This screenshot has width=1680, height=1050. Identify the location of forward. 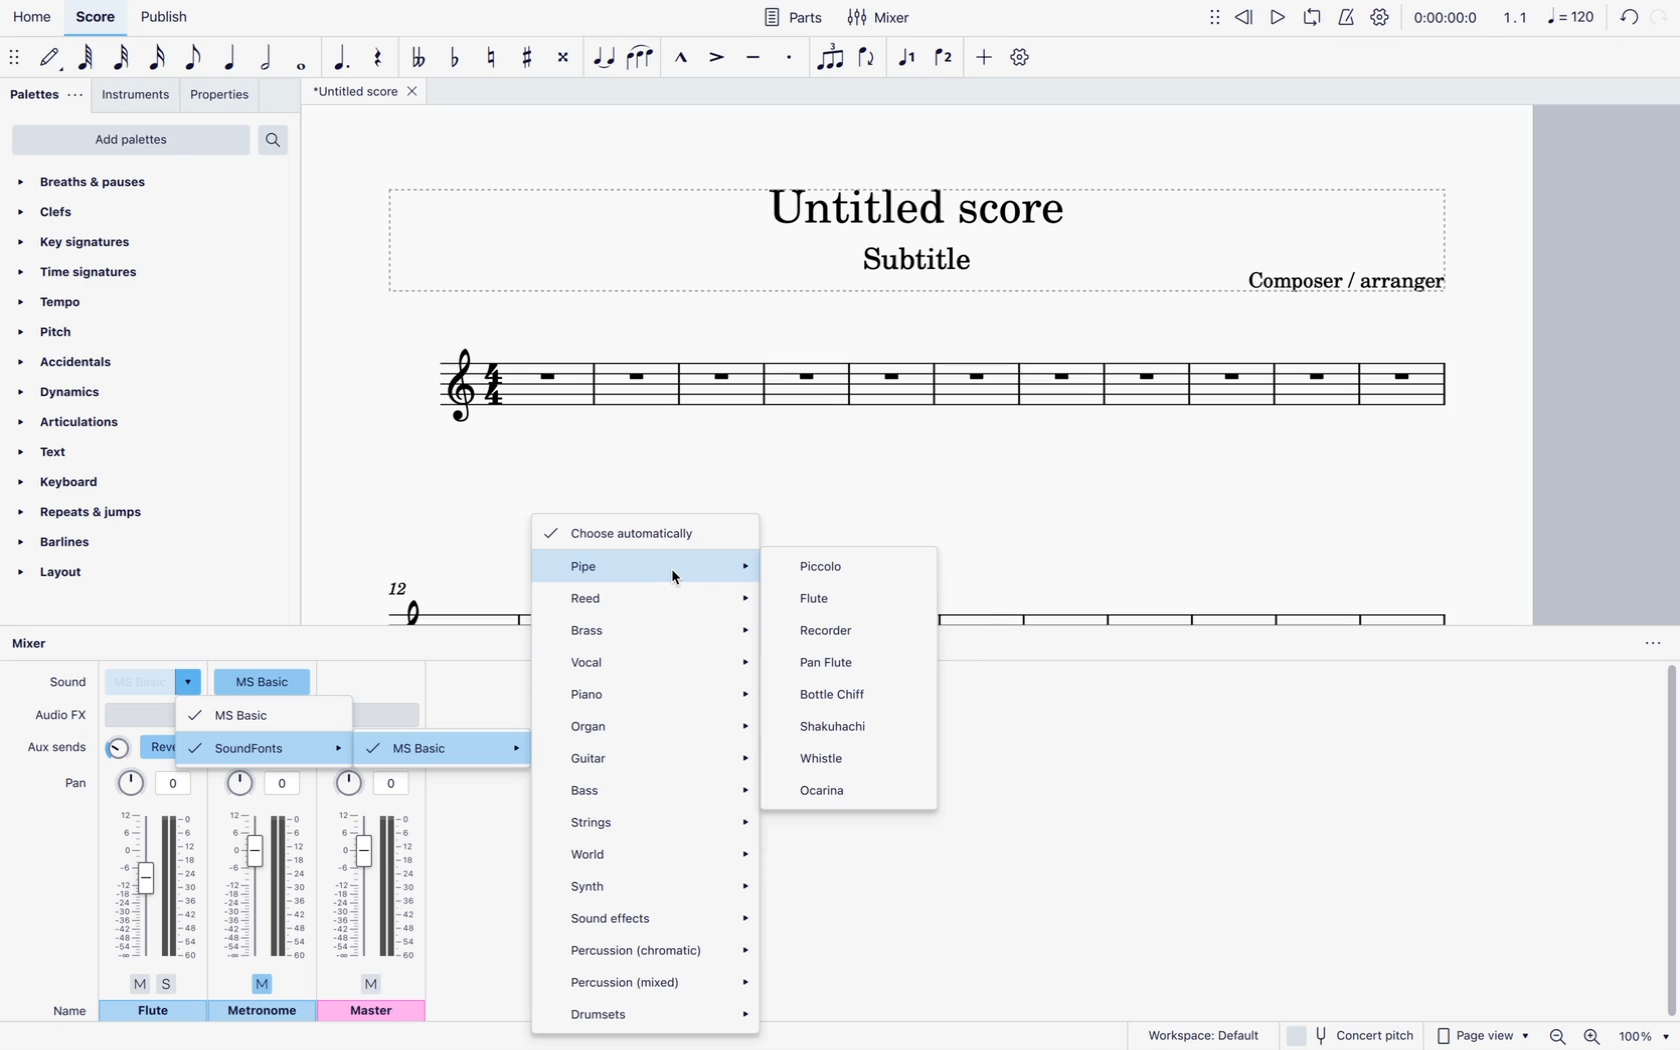
(1660, 19).